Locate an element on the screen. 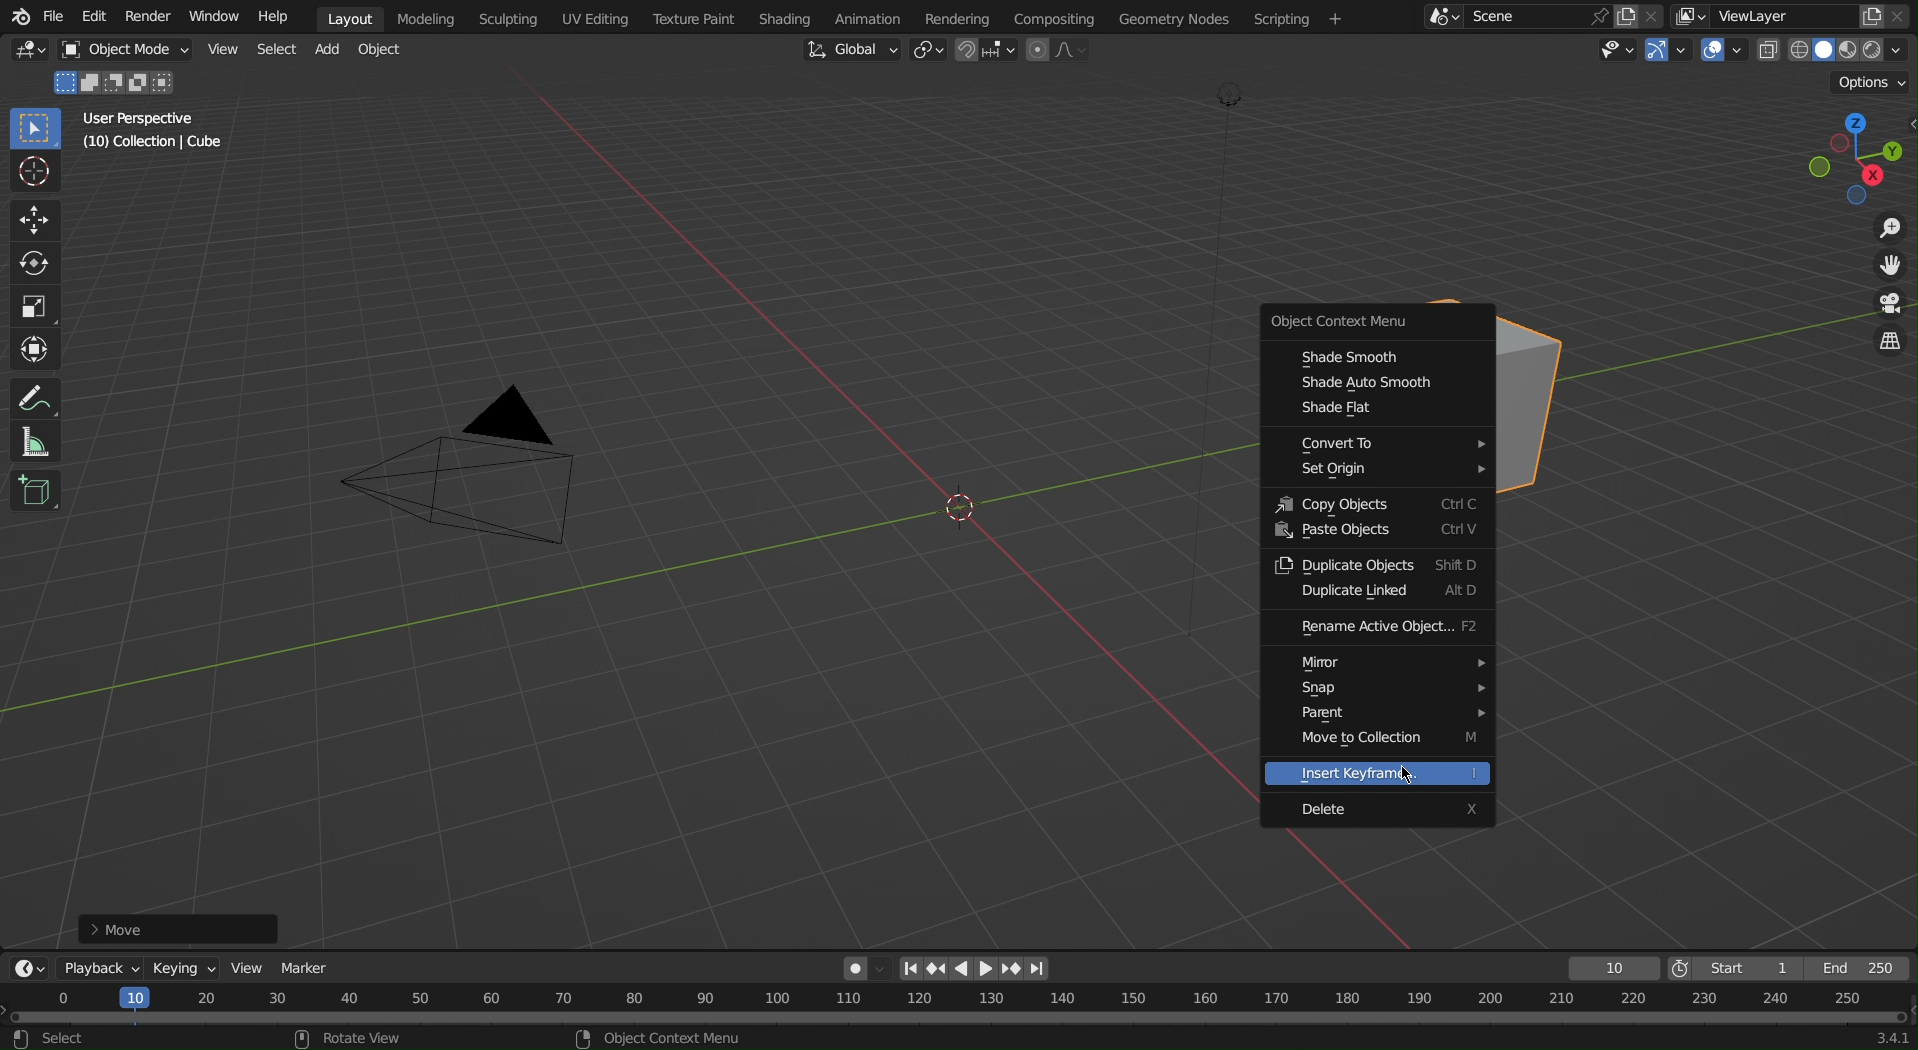  right is located at coordinates (987, 968).